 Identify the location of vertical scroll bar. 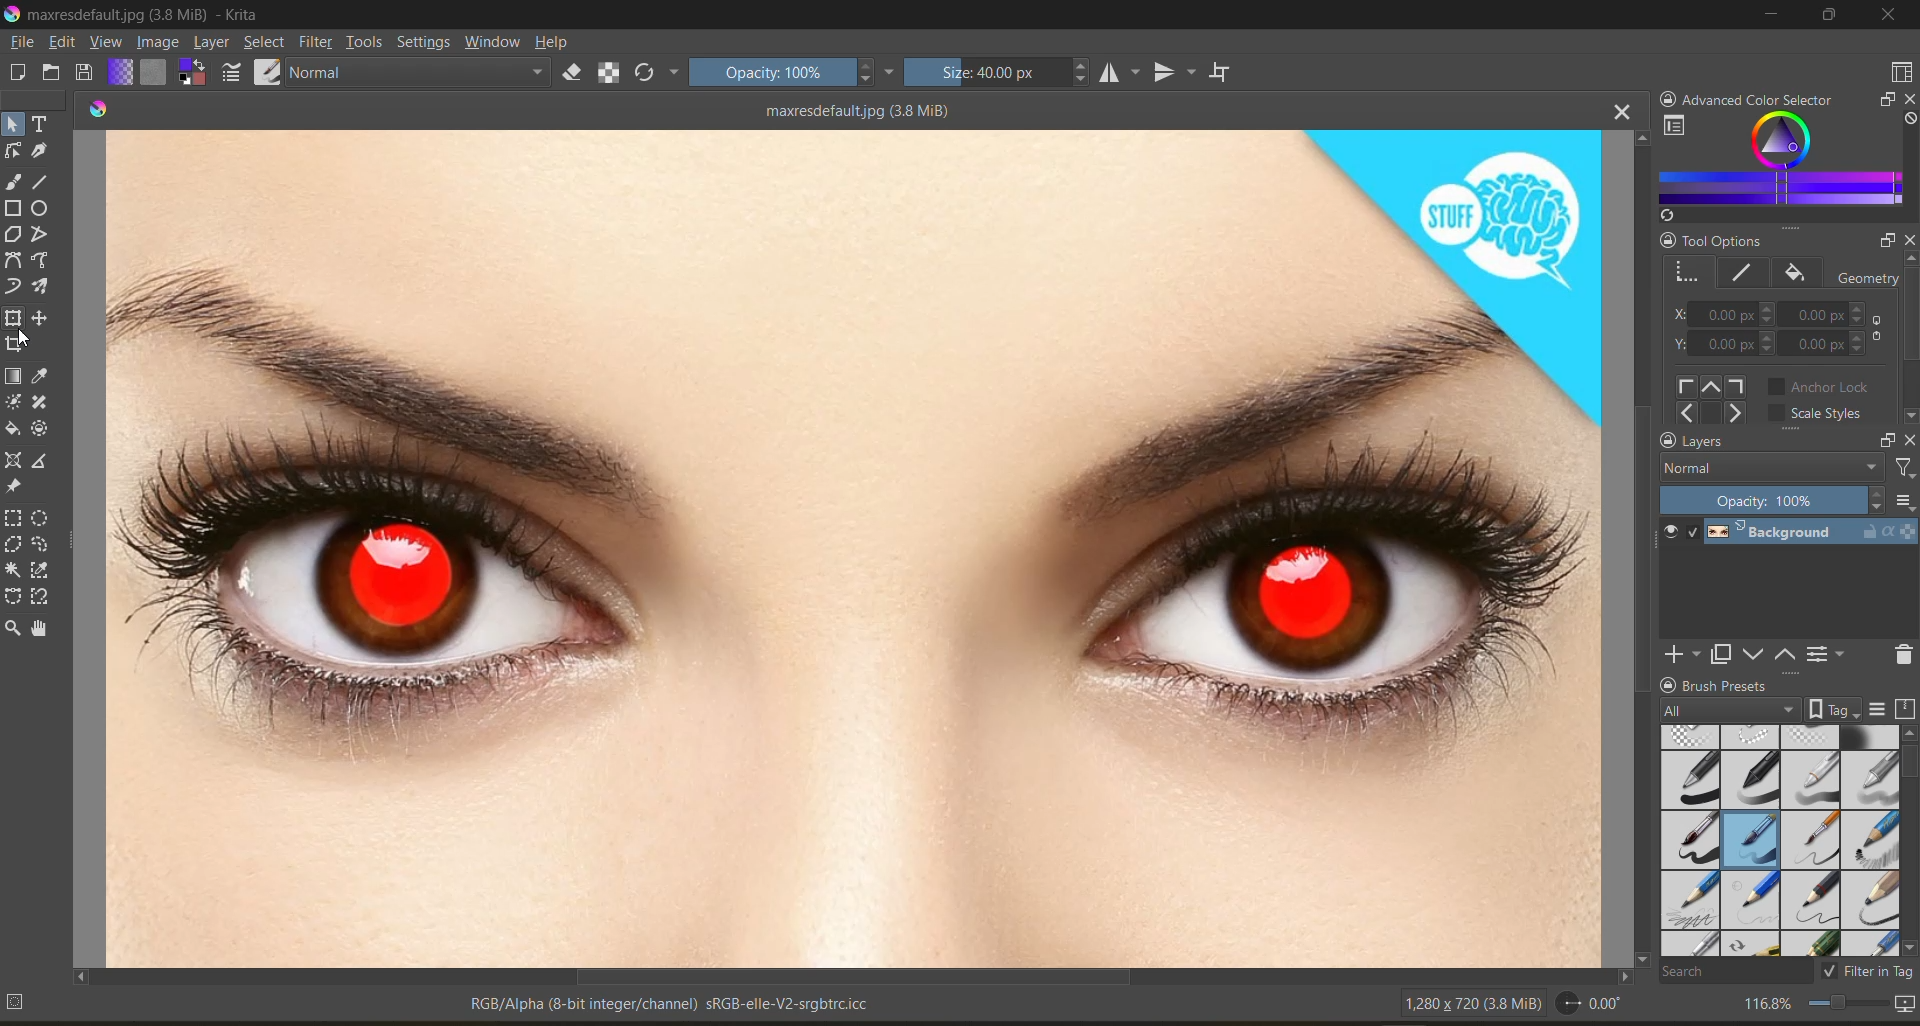
(1908, 342).